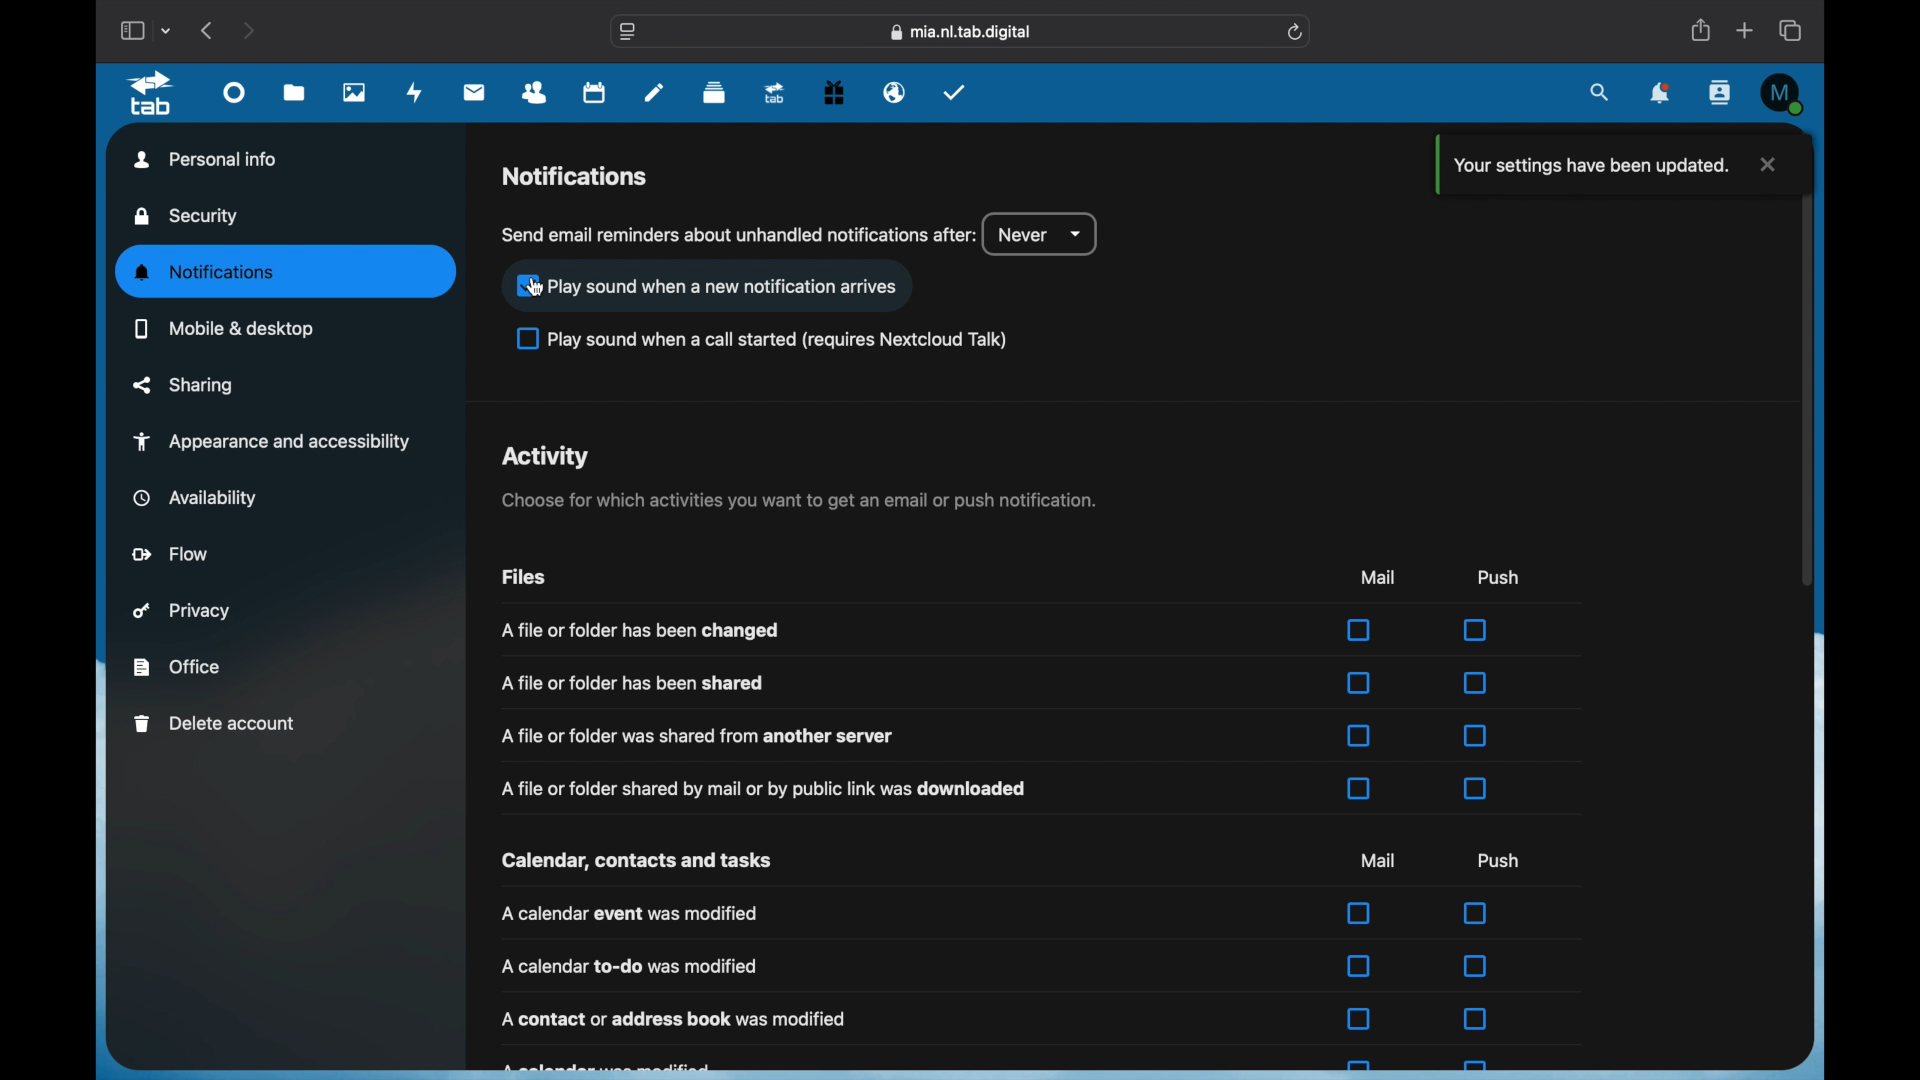 This screenshot has width=1920, height=1080. What do you see at coordinates (631, 684) in the screenshot?
I see `info` at bounding box center [631, 684].